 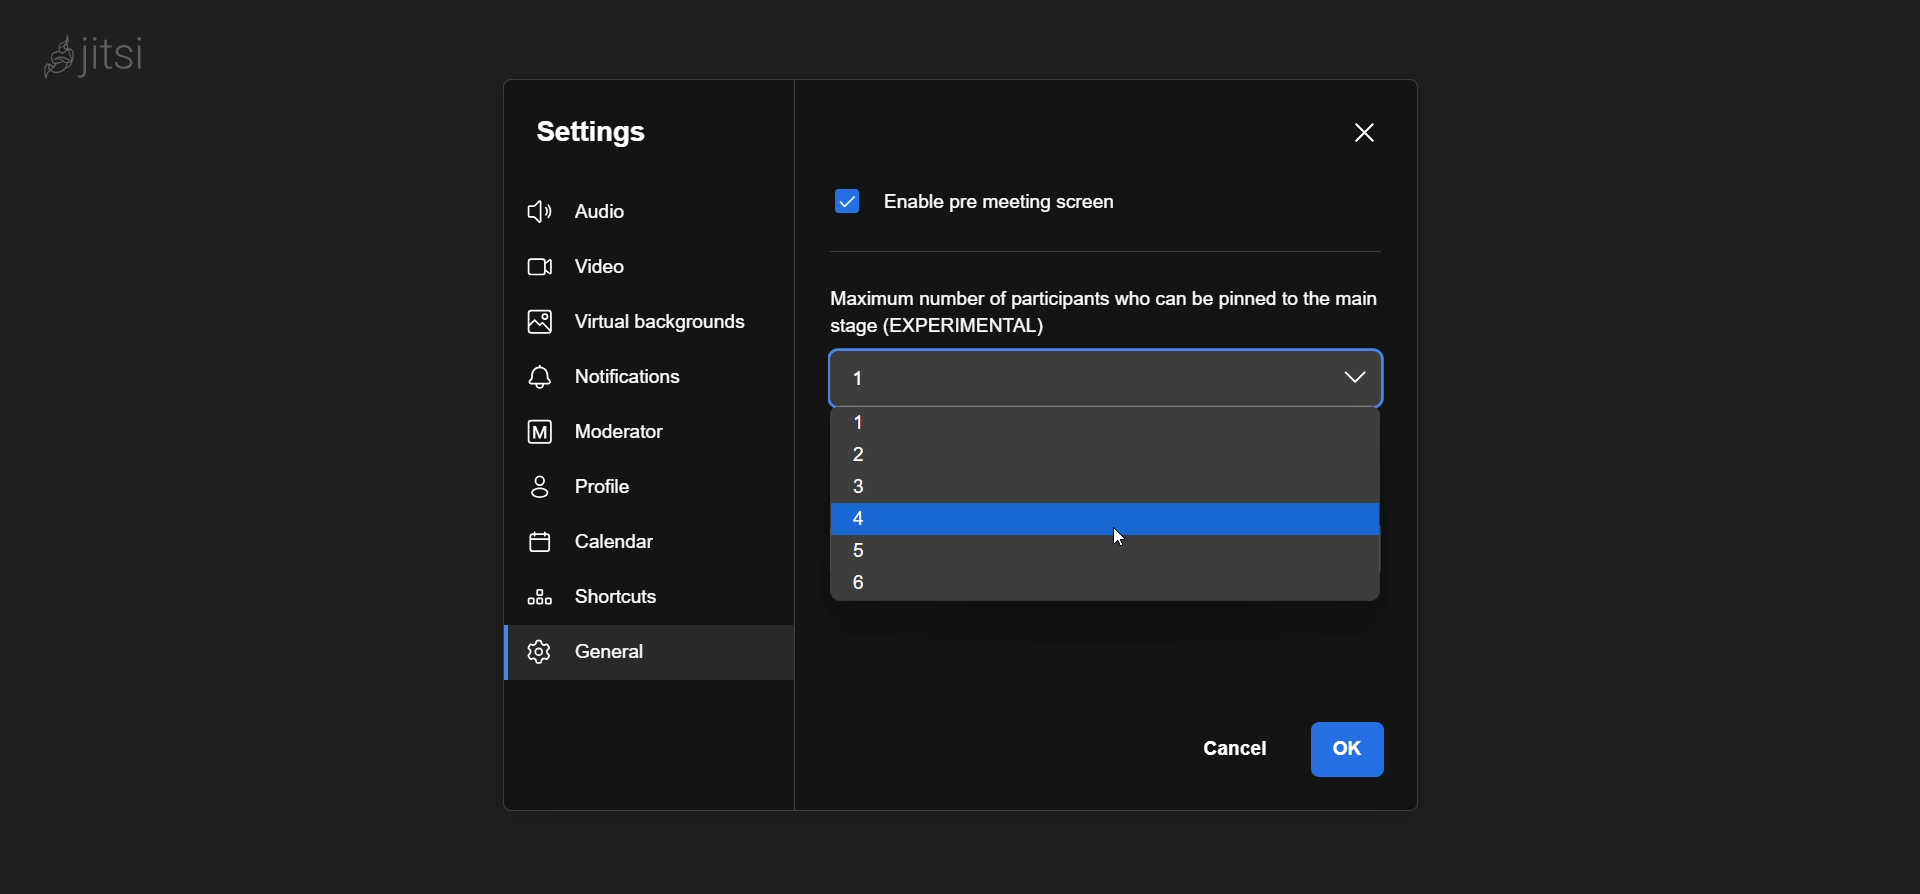 I want to click on 1, so click(x=923, y=423).